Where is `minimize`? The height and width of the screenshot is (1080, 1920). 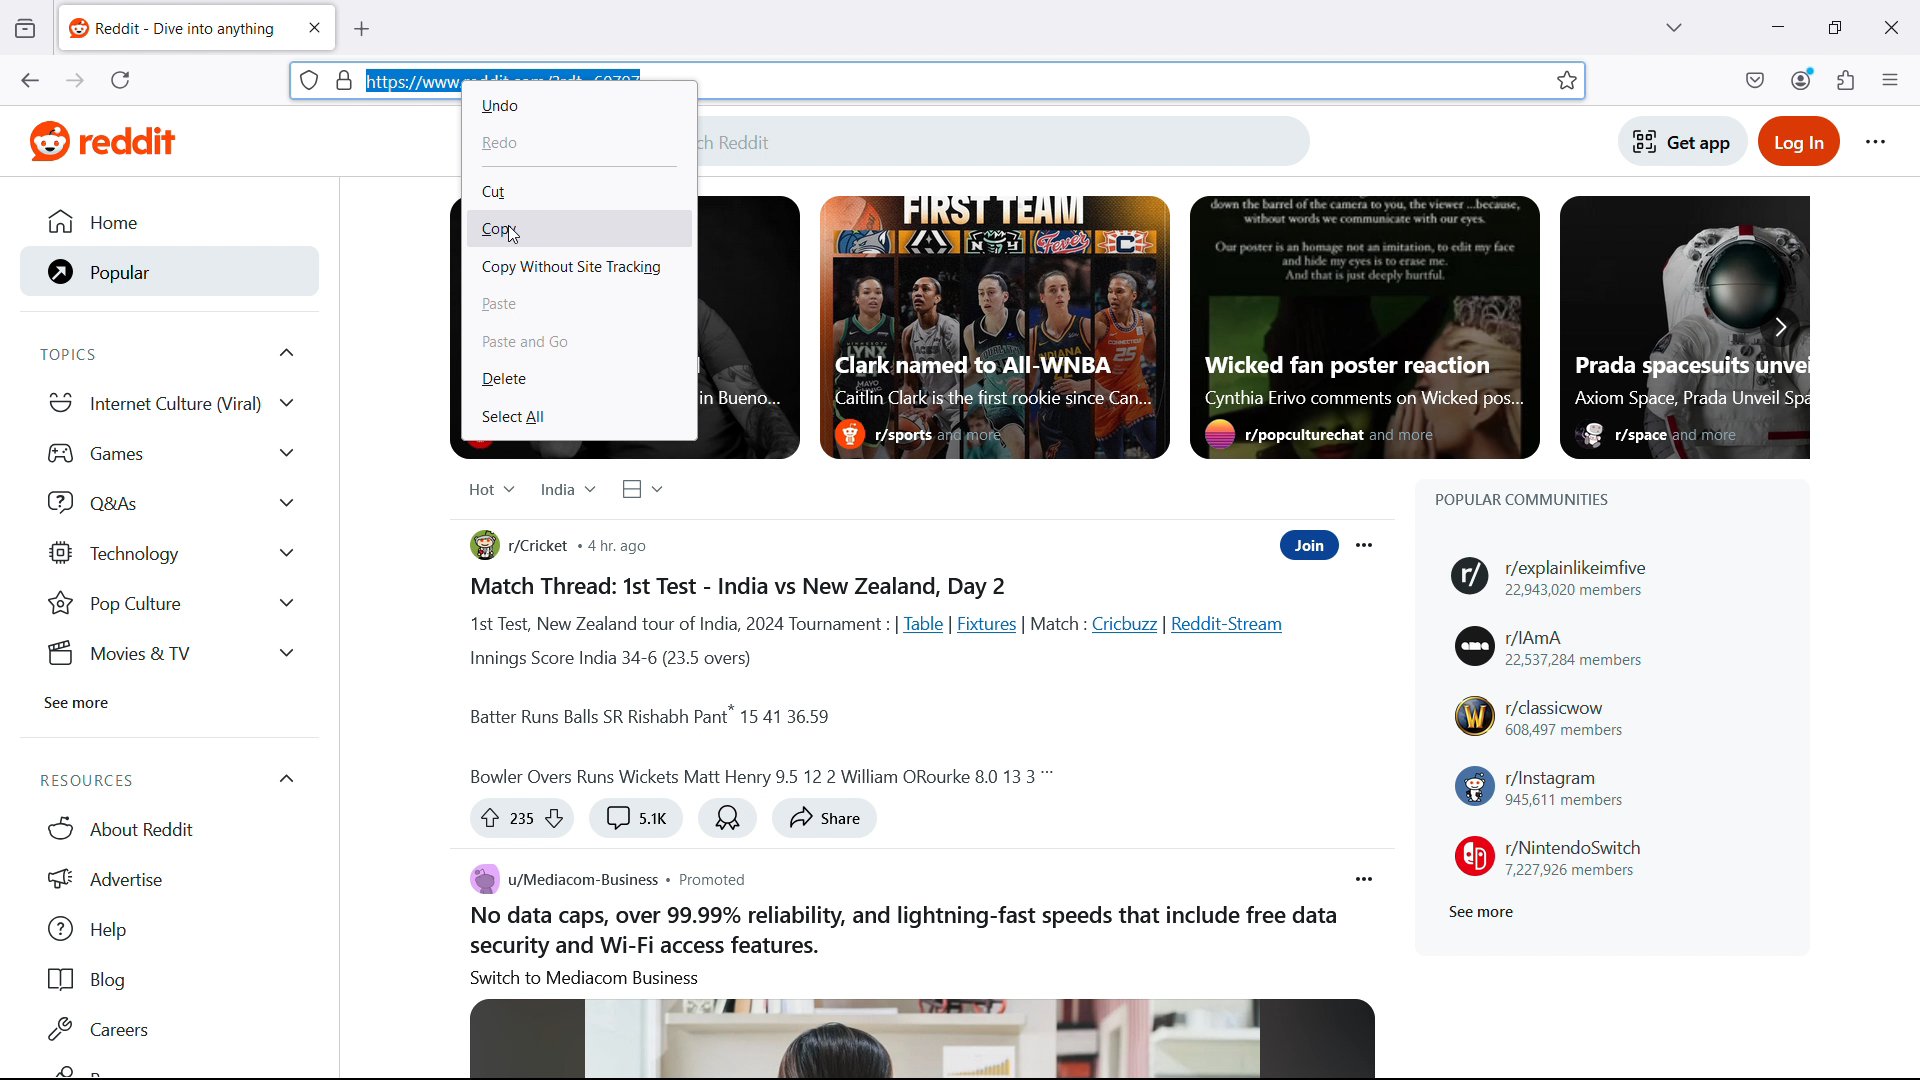
minimize is located at coordinates (1779, 25).